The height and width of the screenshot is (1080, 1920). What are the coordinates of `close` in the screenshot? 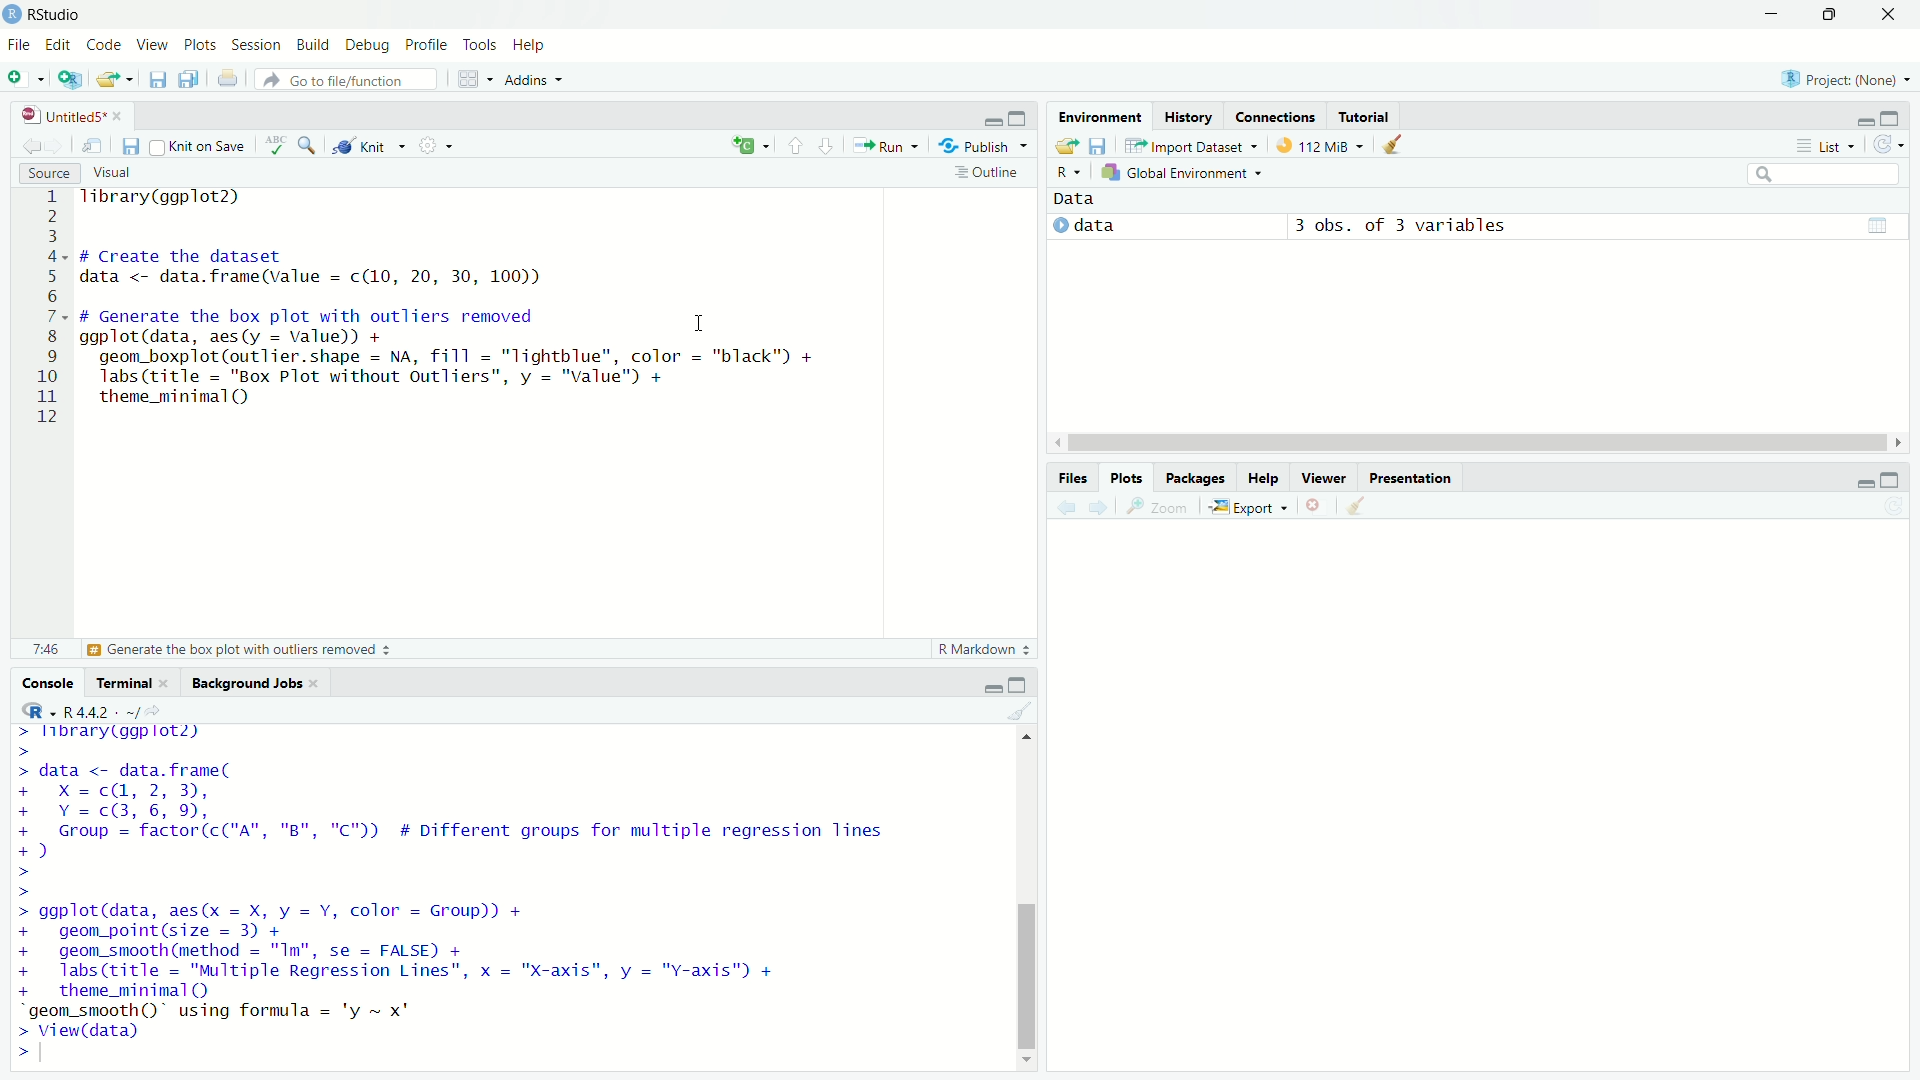 It's located at (1895, 17).